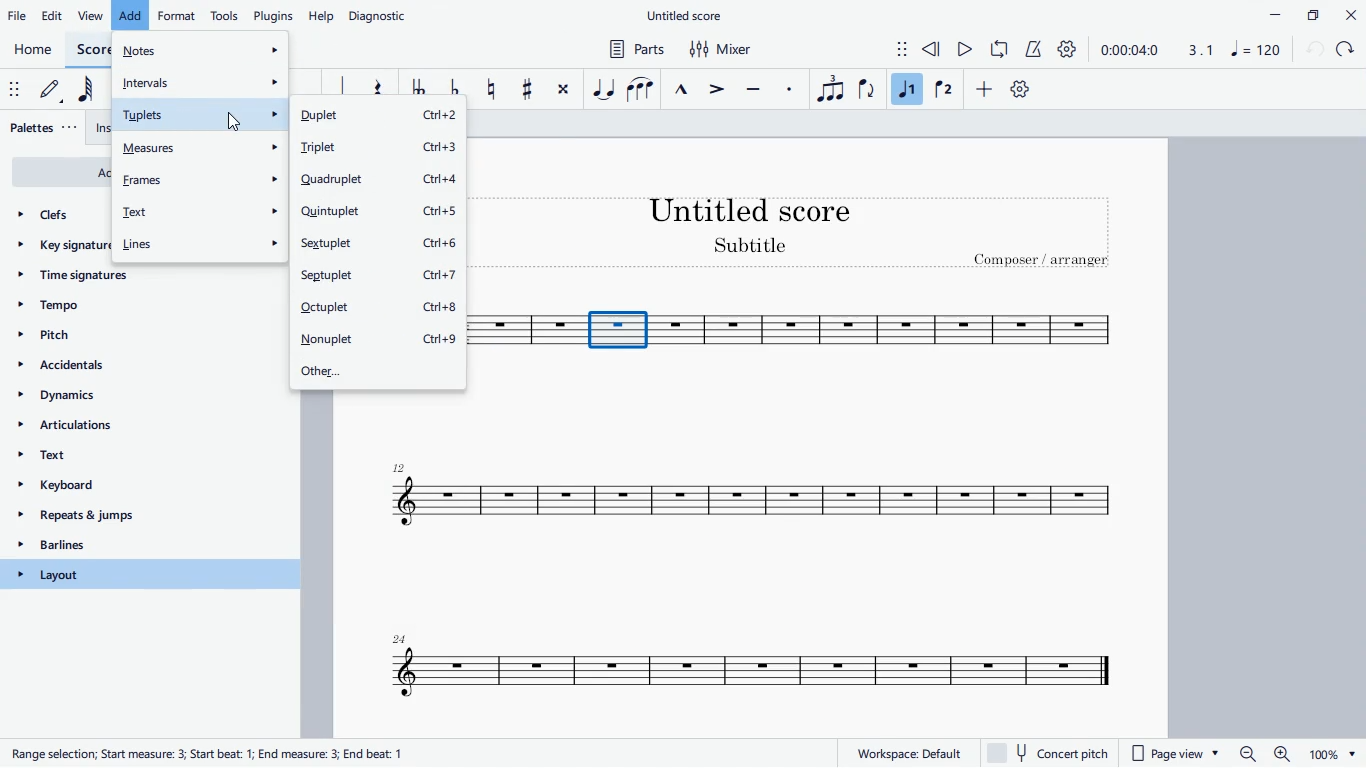  I want to click on zoom in, so click(1280, 754).